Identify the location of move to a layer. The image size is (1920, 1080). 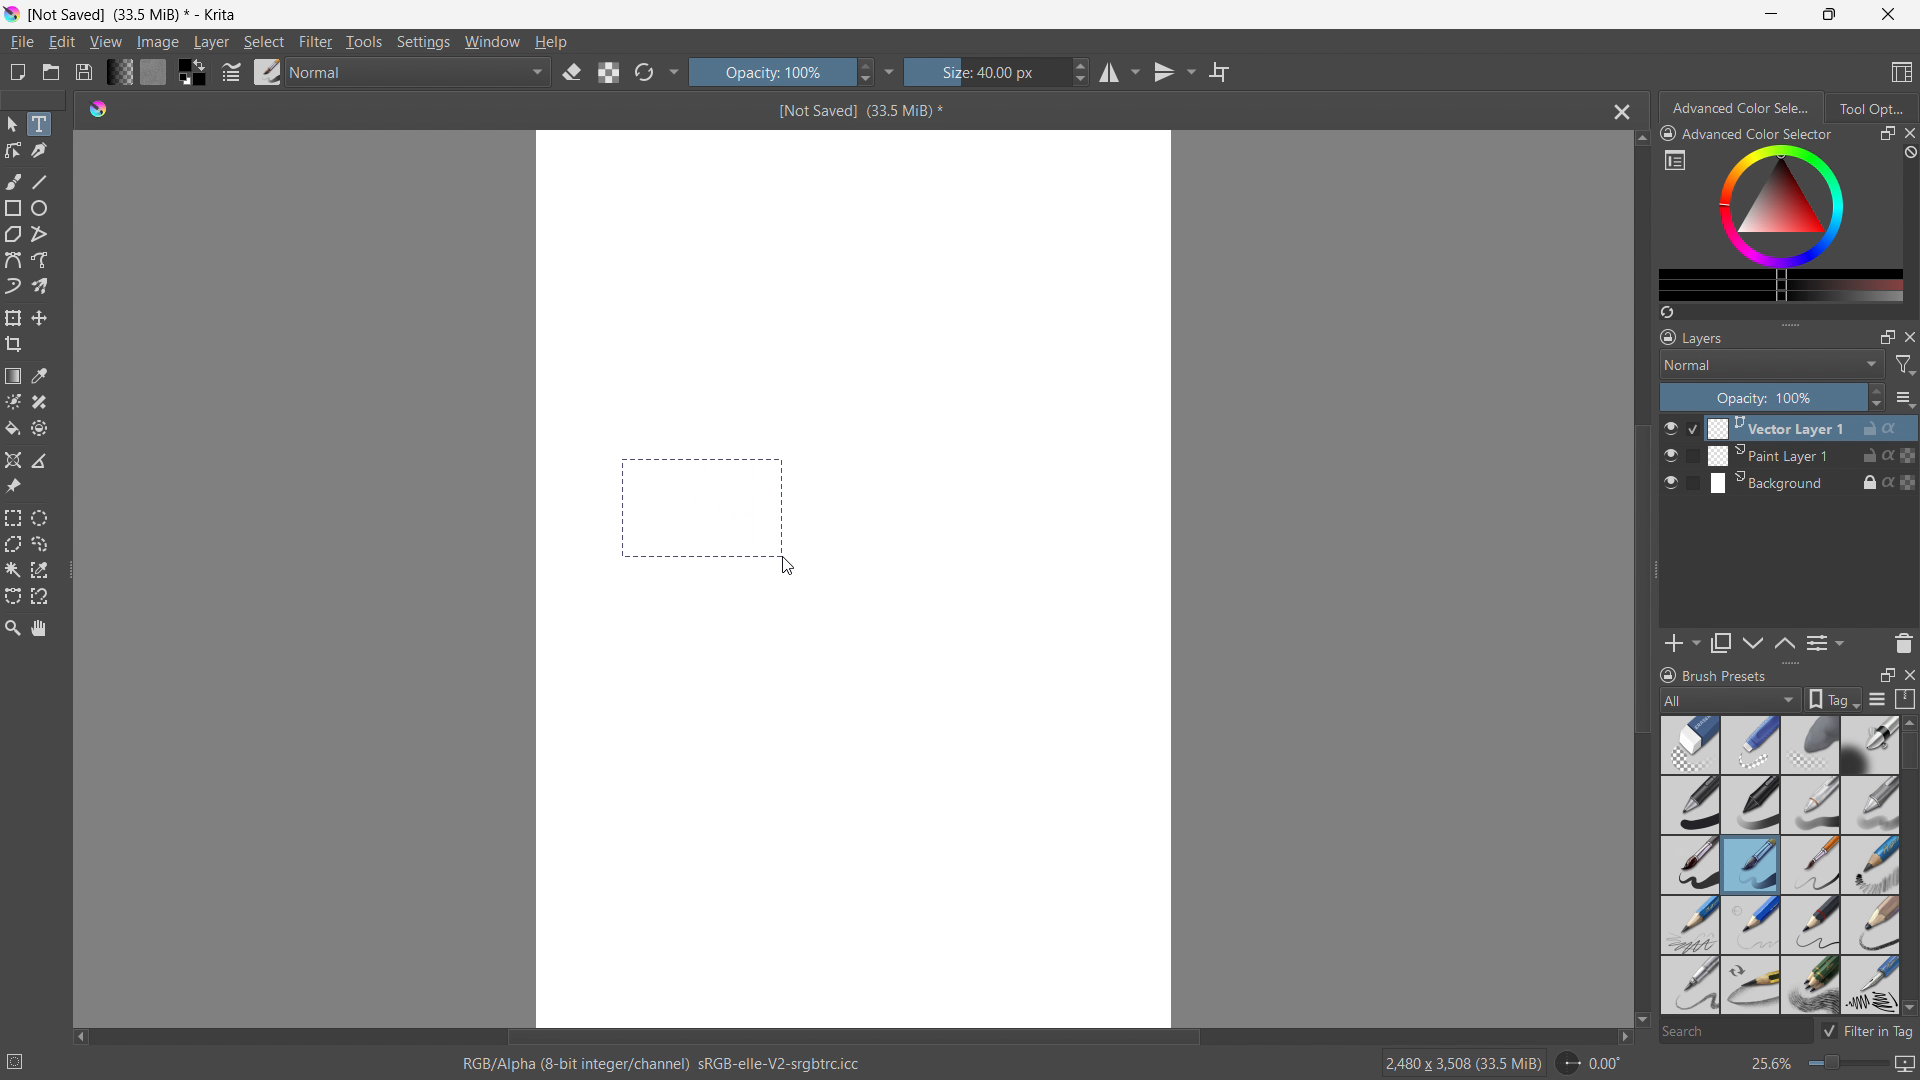
(39, 318).